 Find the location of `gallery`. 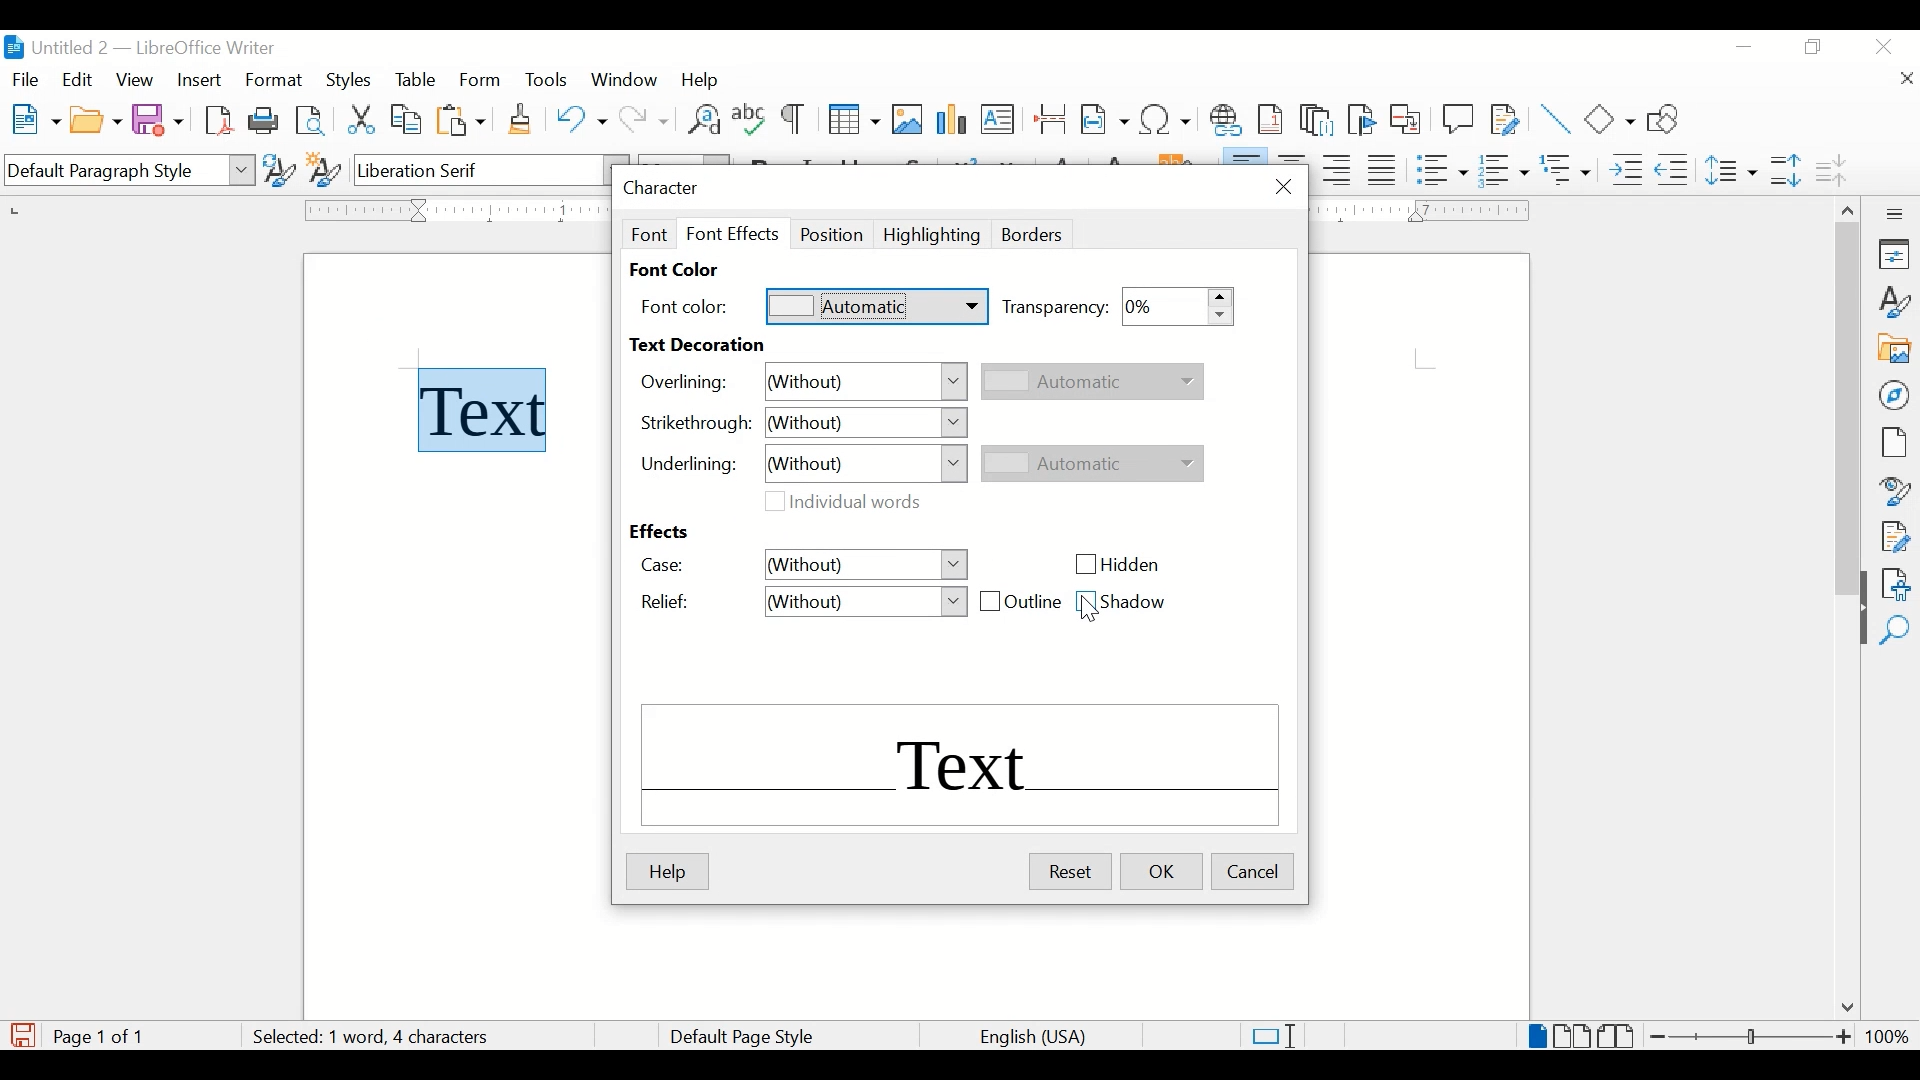

gallery is located at coordinates (1895, 349).